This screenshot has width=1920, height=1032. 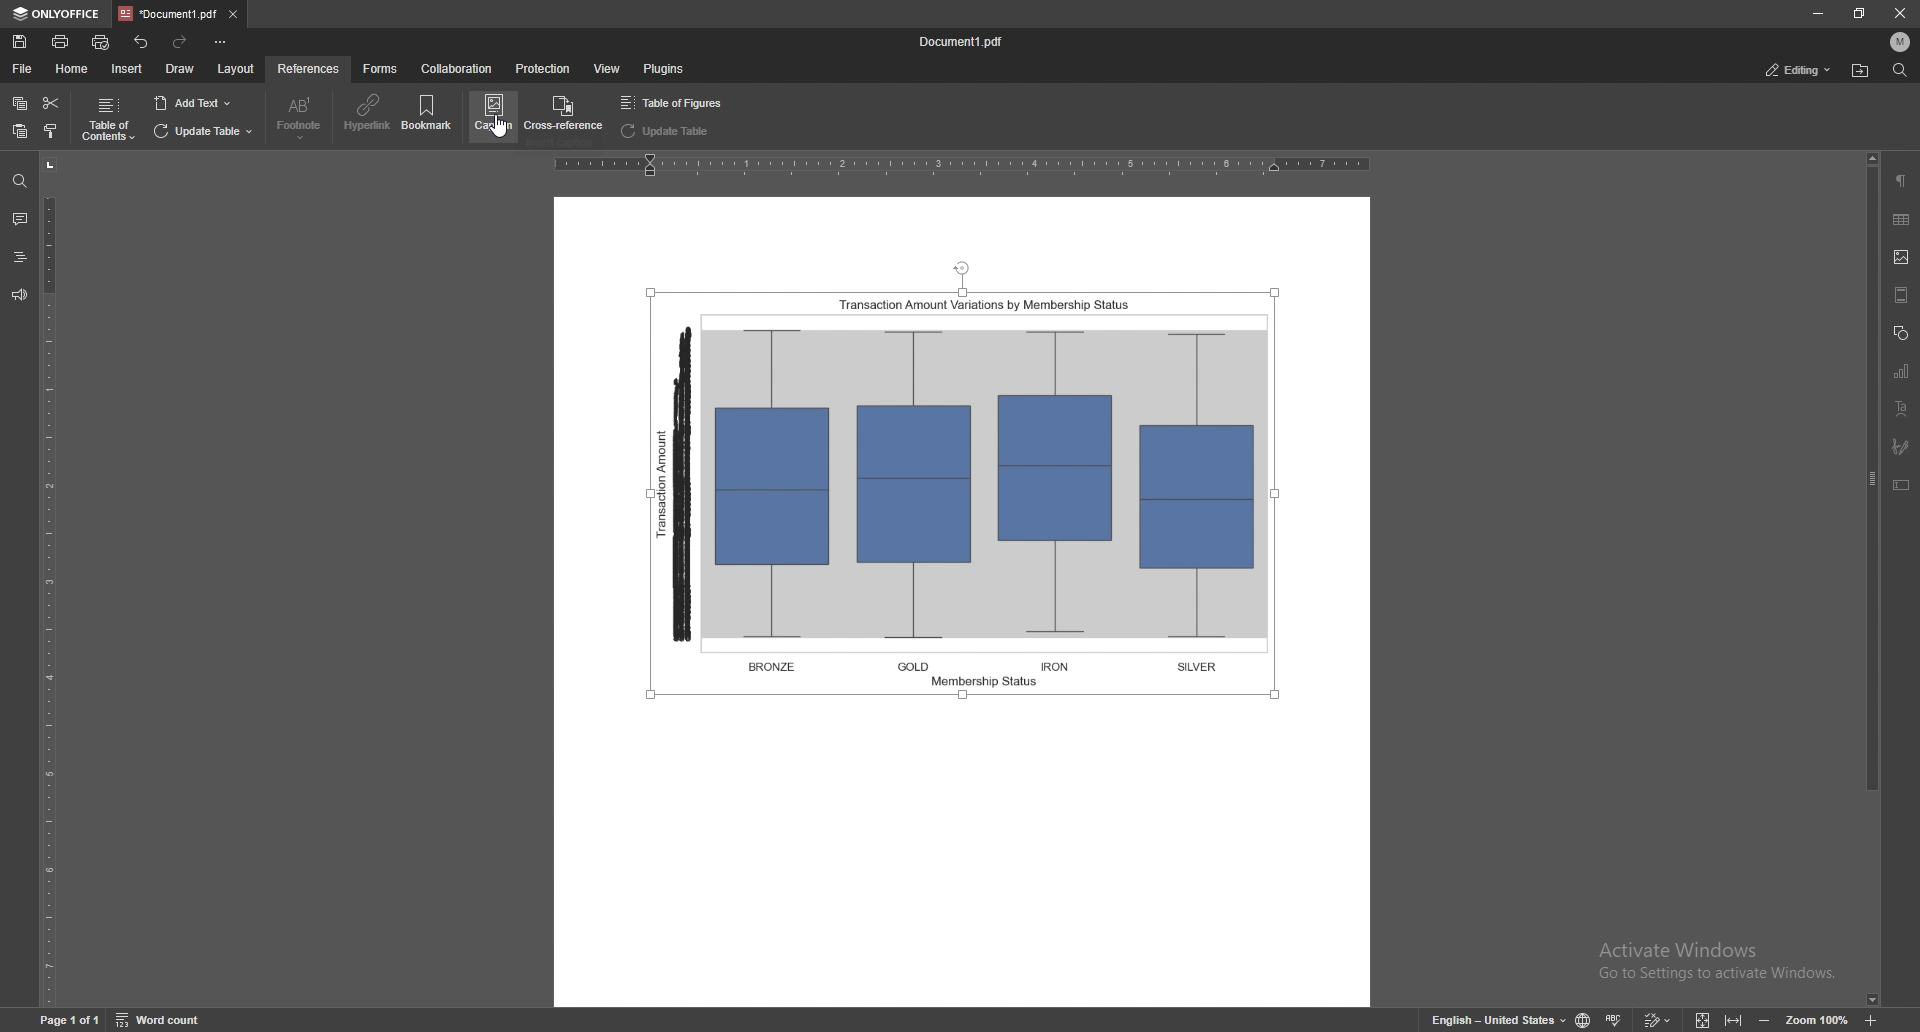 I want to click on scroll bar, so click(x=1869, y=579).